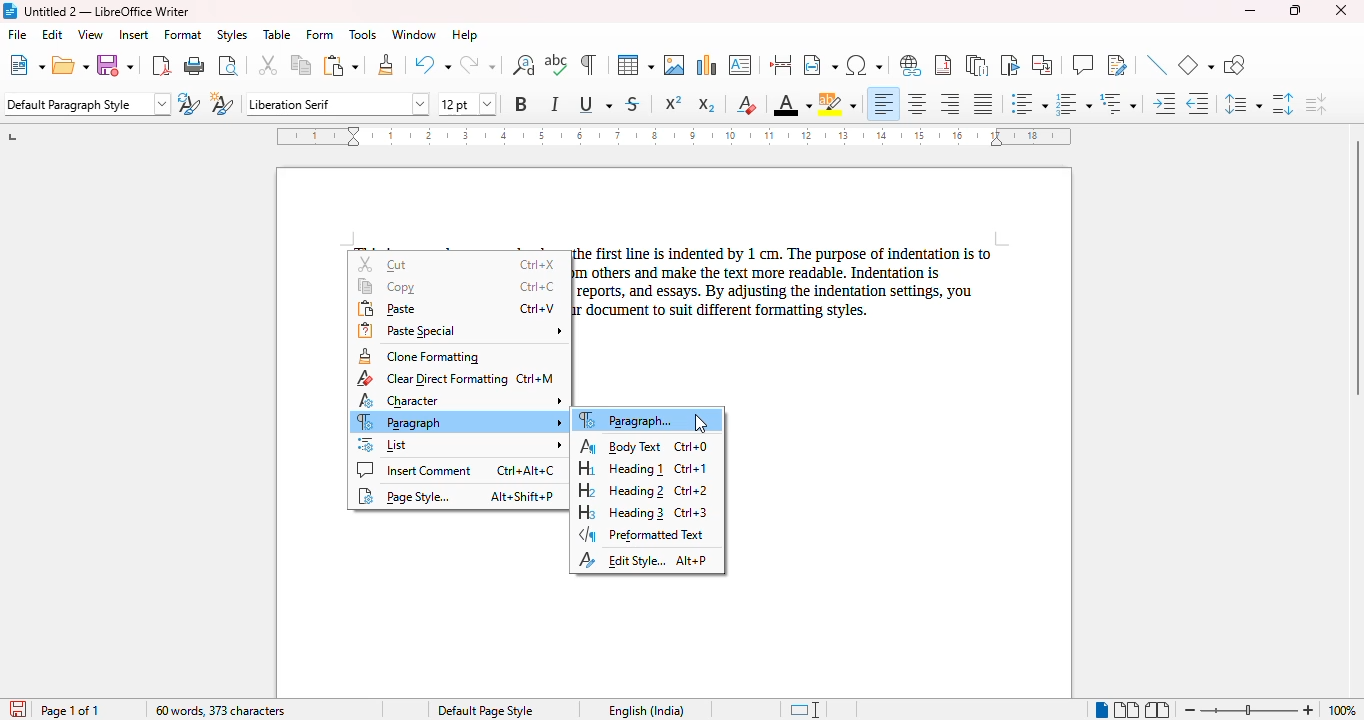 The image size is (1364, 720). Describe the element at coordinates (1196, 65) in the screenshot. I see `basic shapes` at that location.